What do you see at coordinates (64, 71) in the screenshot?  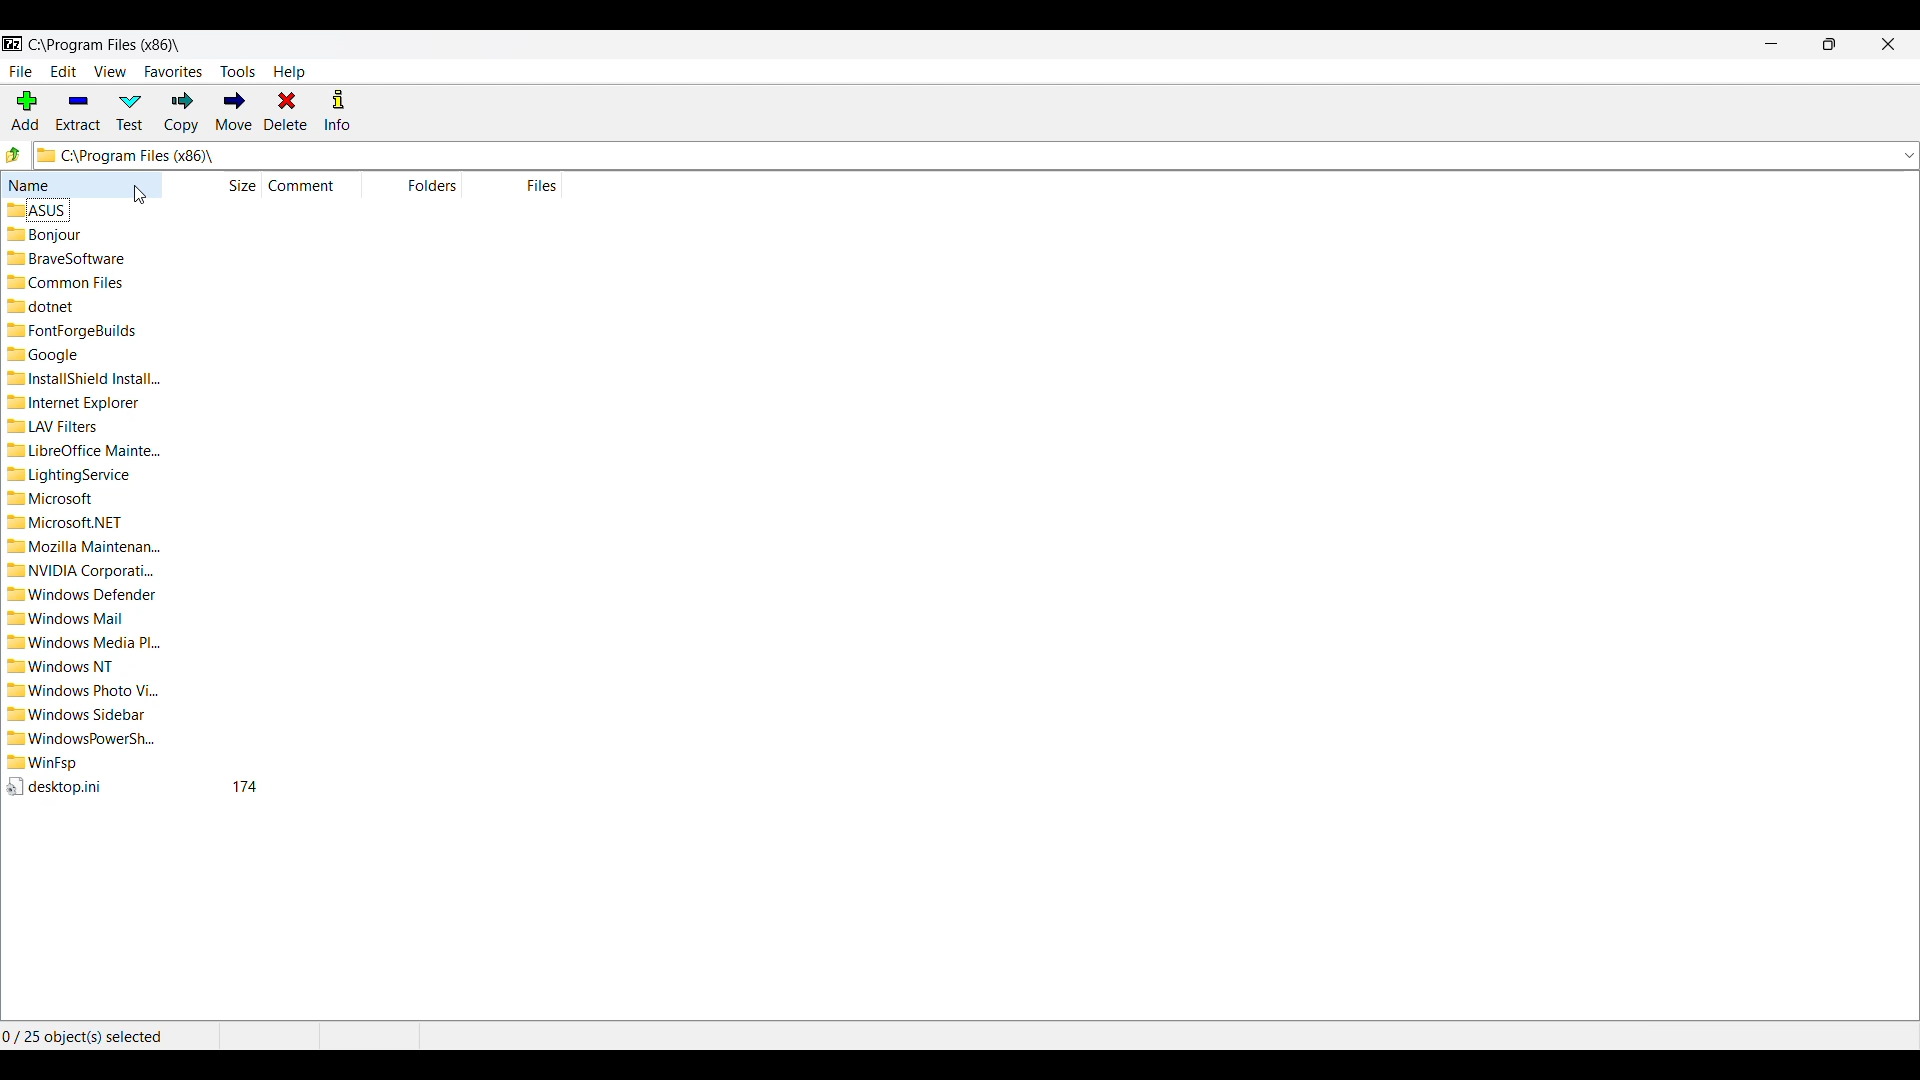 I see `Edit menu` at bounding box center [64, 71].